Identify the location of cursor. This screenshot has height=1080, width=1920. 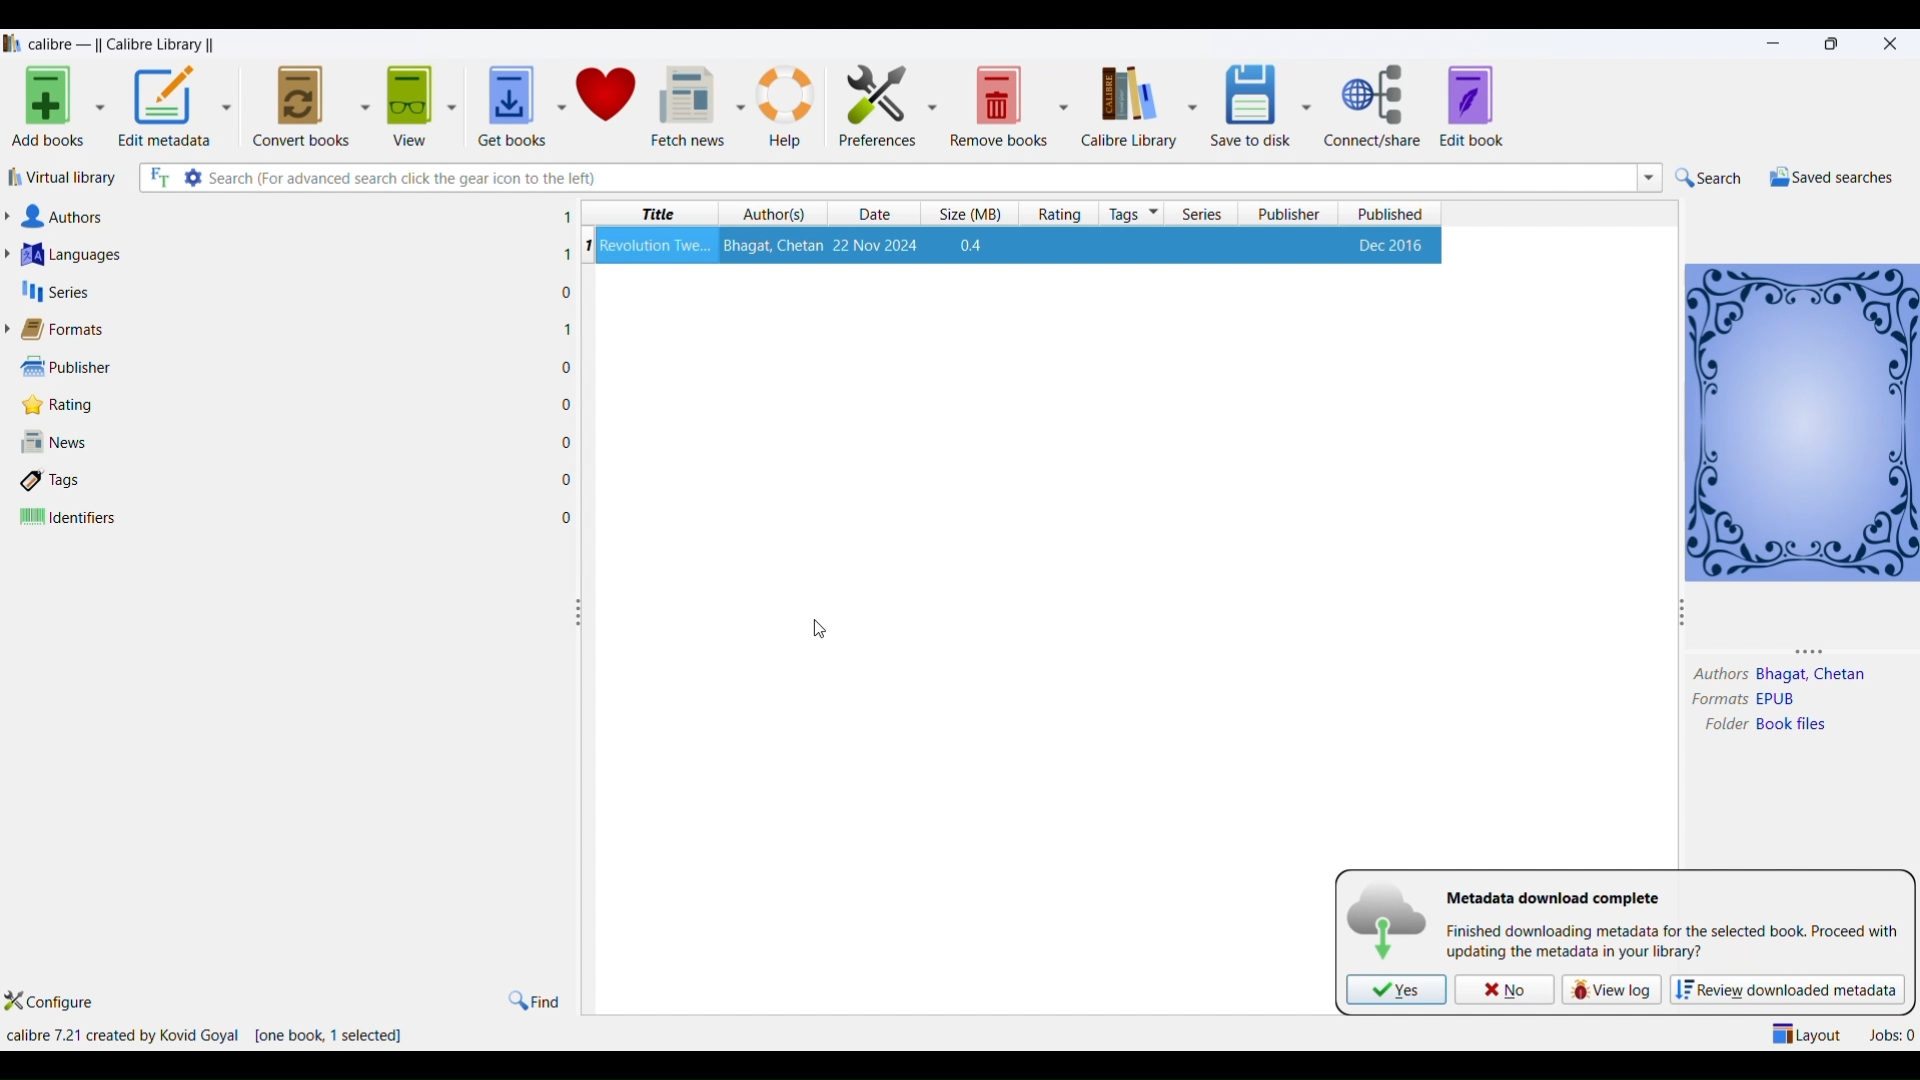
(826, 629).